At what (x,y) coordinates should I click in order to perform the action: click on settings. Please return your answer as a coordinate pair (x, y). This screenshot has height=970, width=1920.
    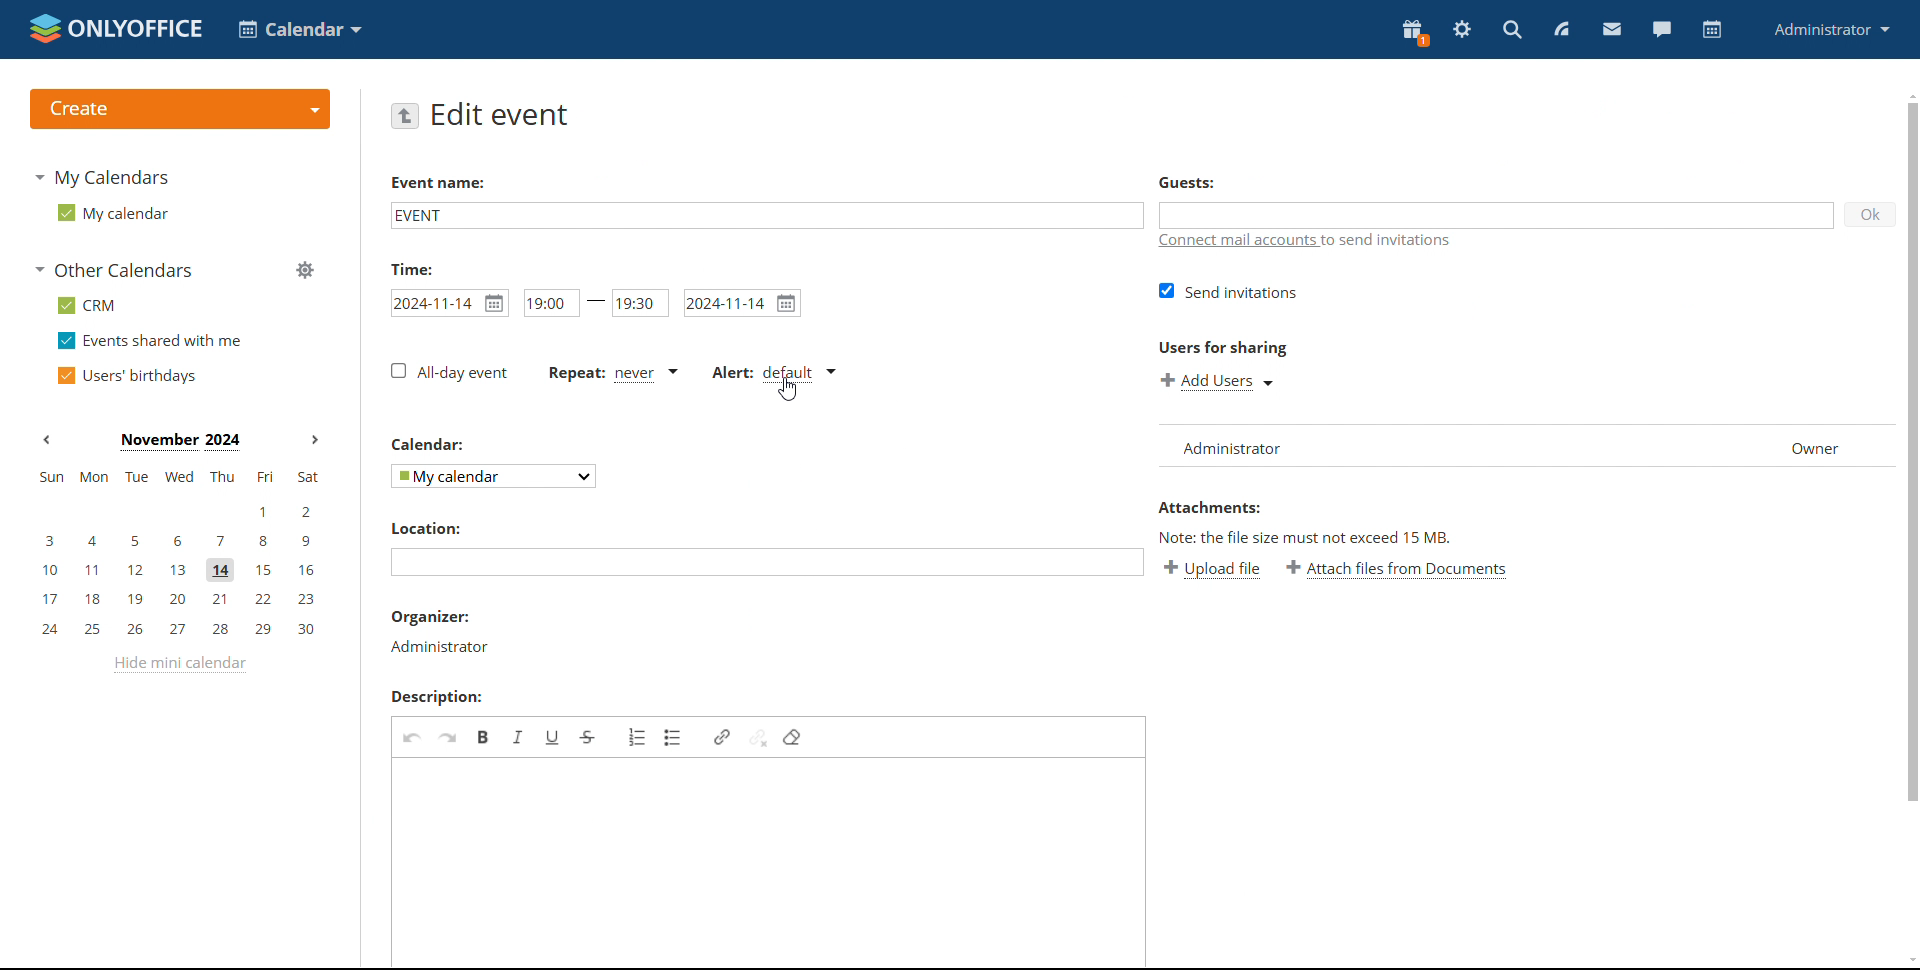
    Looking at the image, I should click on (1461, 30).